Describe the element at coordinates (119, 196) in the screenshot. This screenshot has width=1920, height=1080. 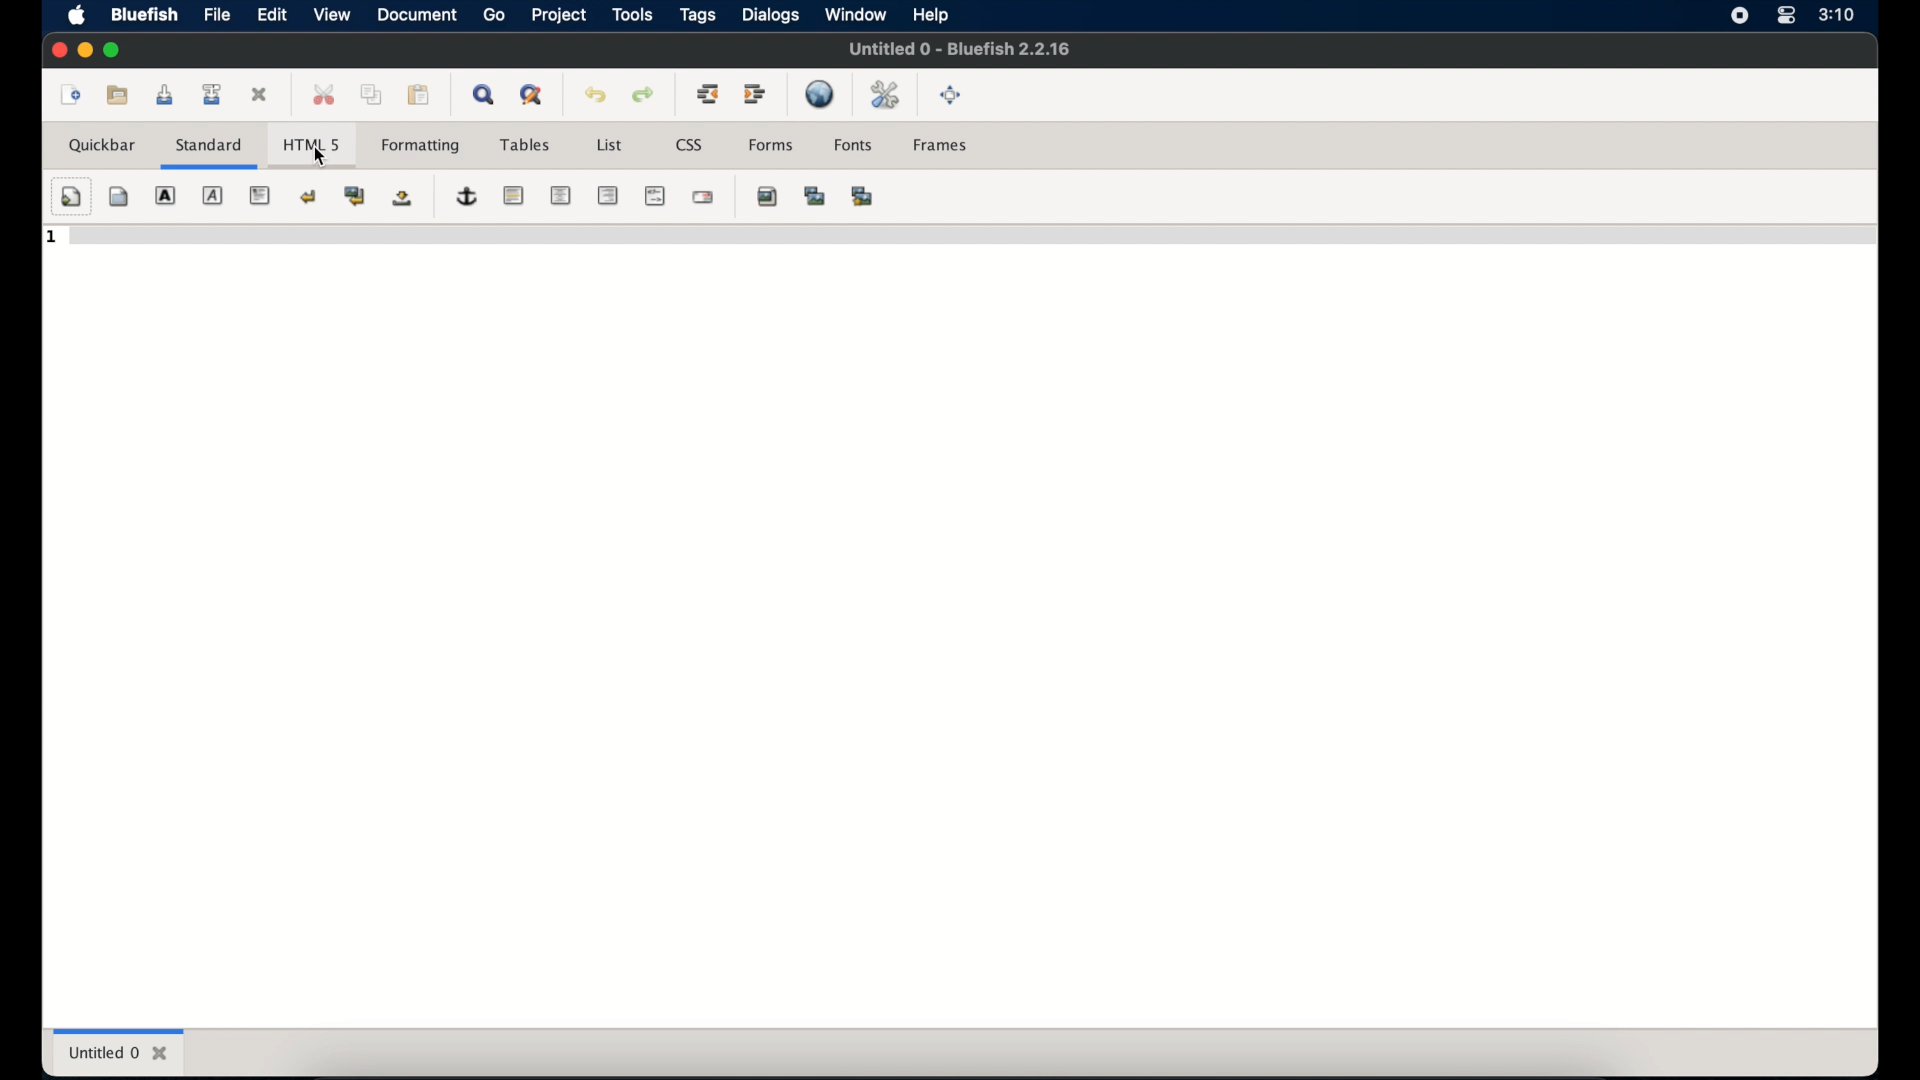
I see `body` at that location.